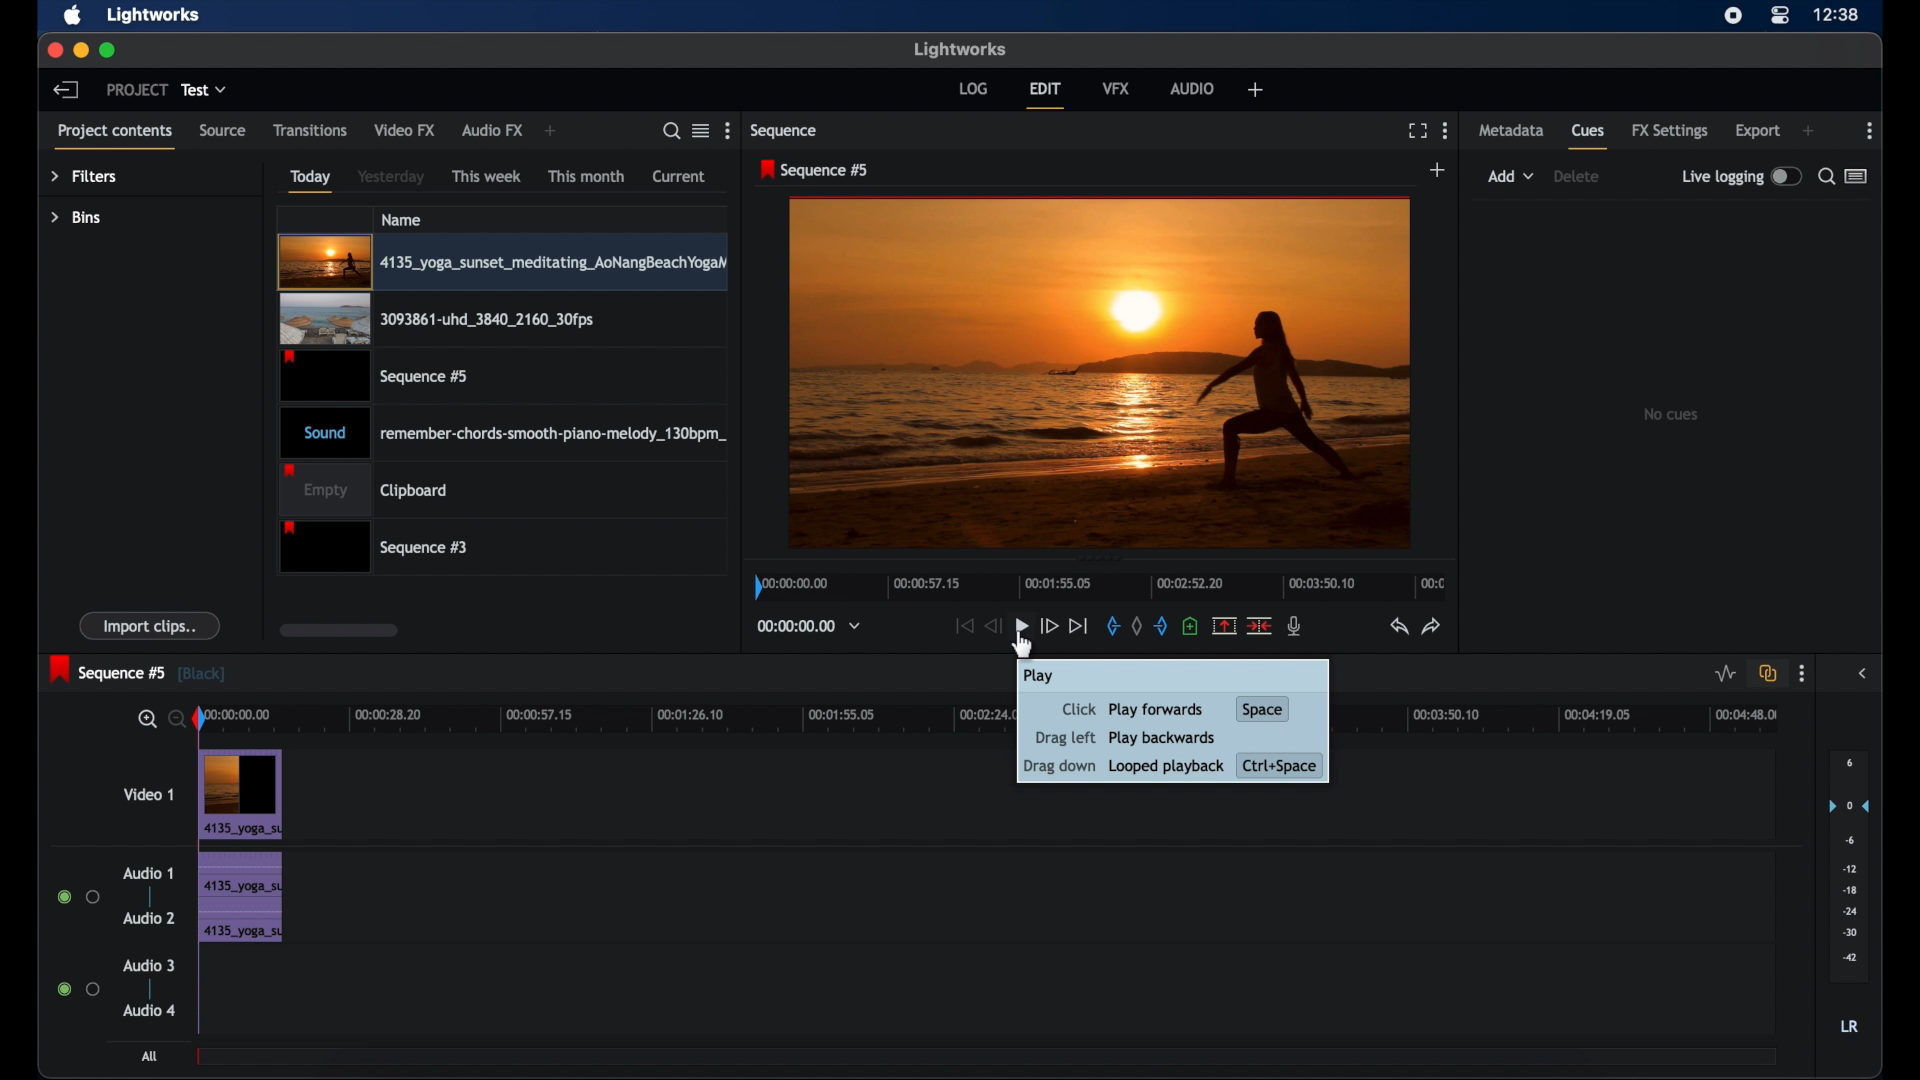  Describe the element at coordinates (138, 669) in the screenshot. I see `sequence` at that location.